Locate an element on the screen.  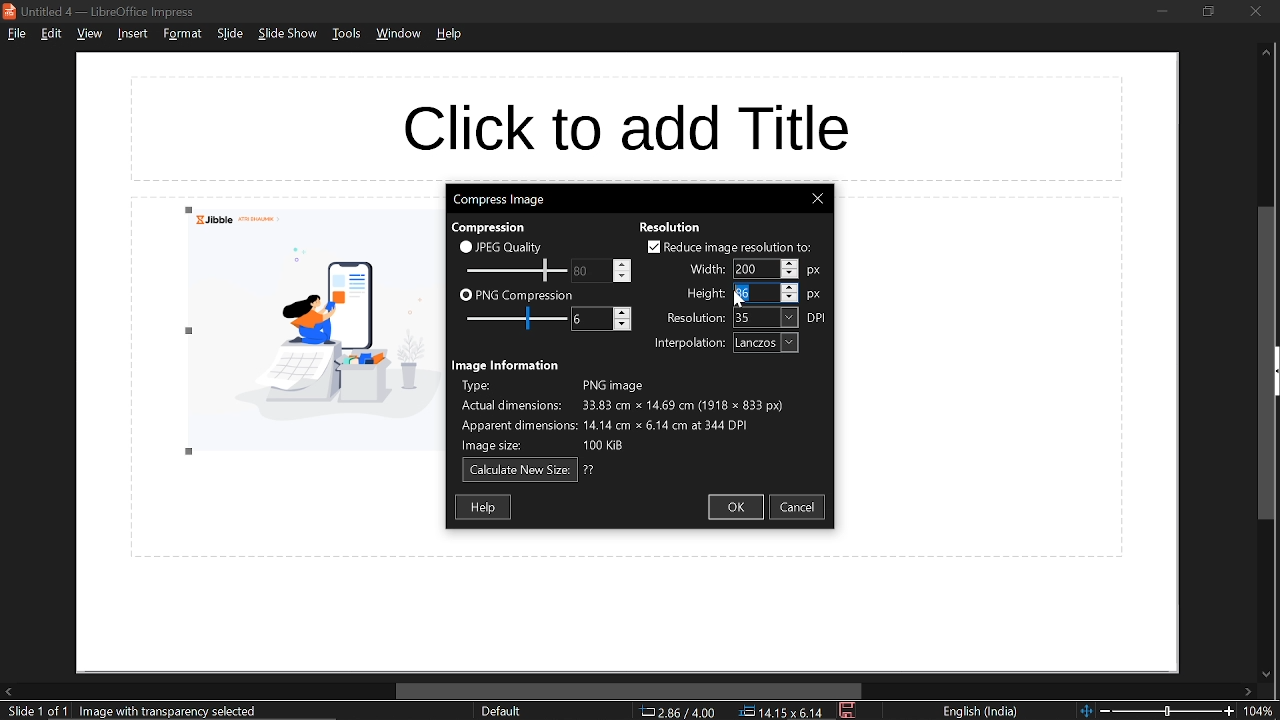
restore down is located at coordinates (1207, 11).